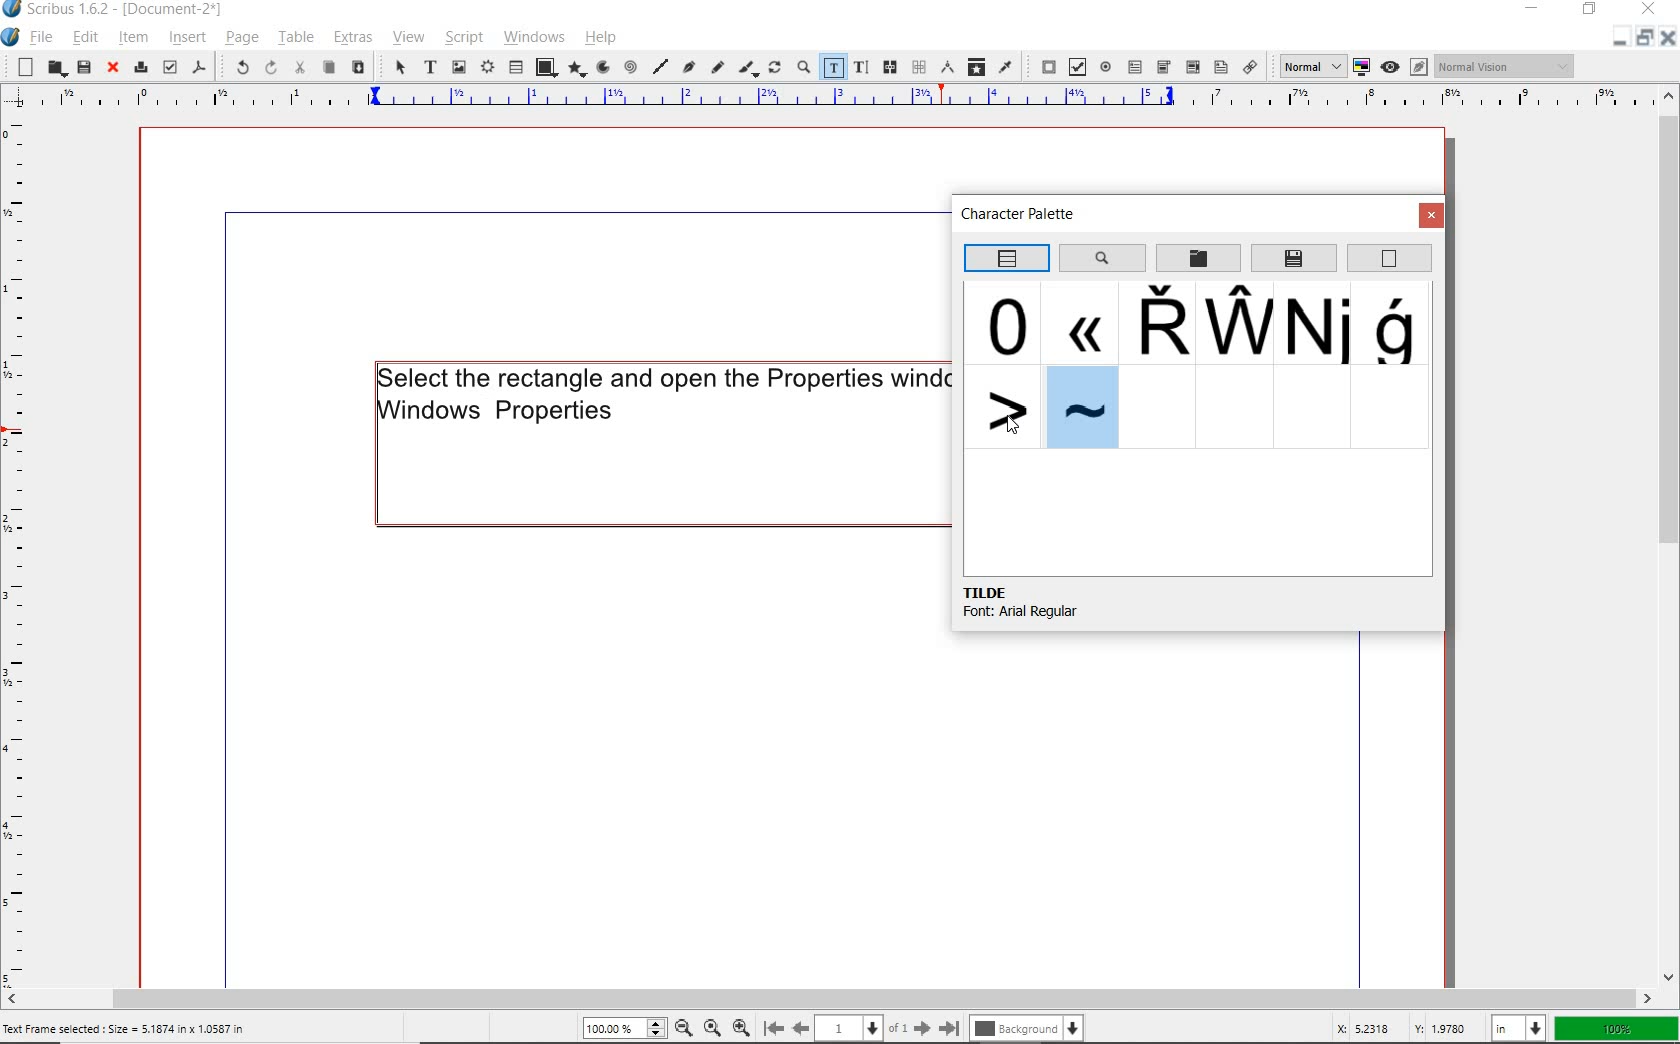 The width and height of the screenshot is (1680, 1044). What do you see at coordinates (1105, 66) in the screenshot?
I see `pdf radio button` at bounding box center [1105, 66].